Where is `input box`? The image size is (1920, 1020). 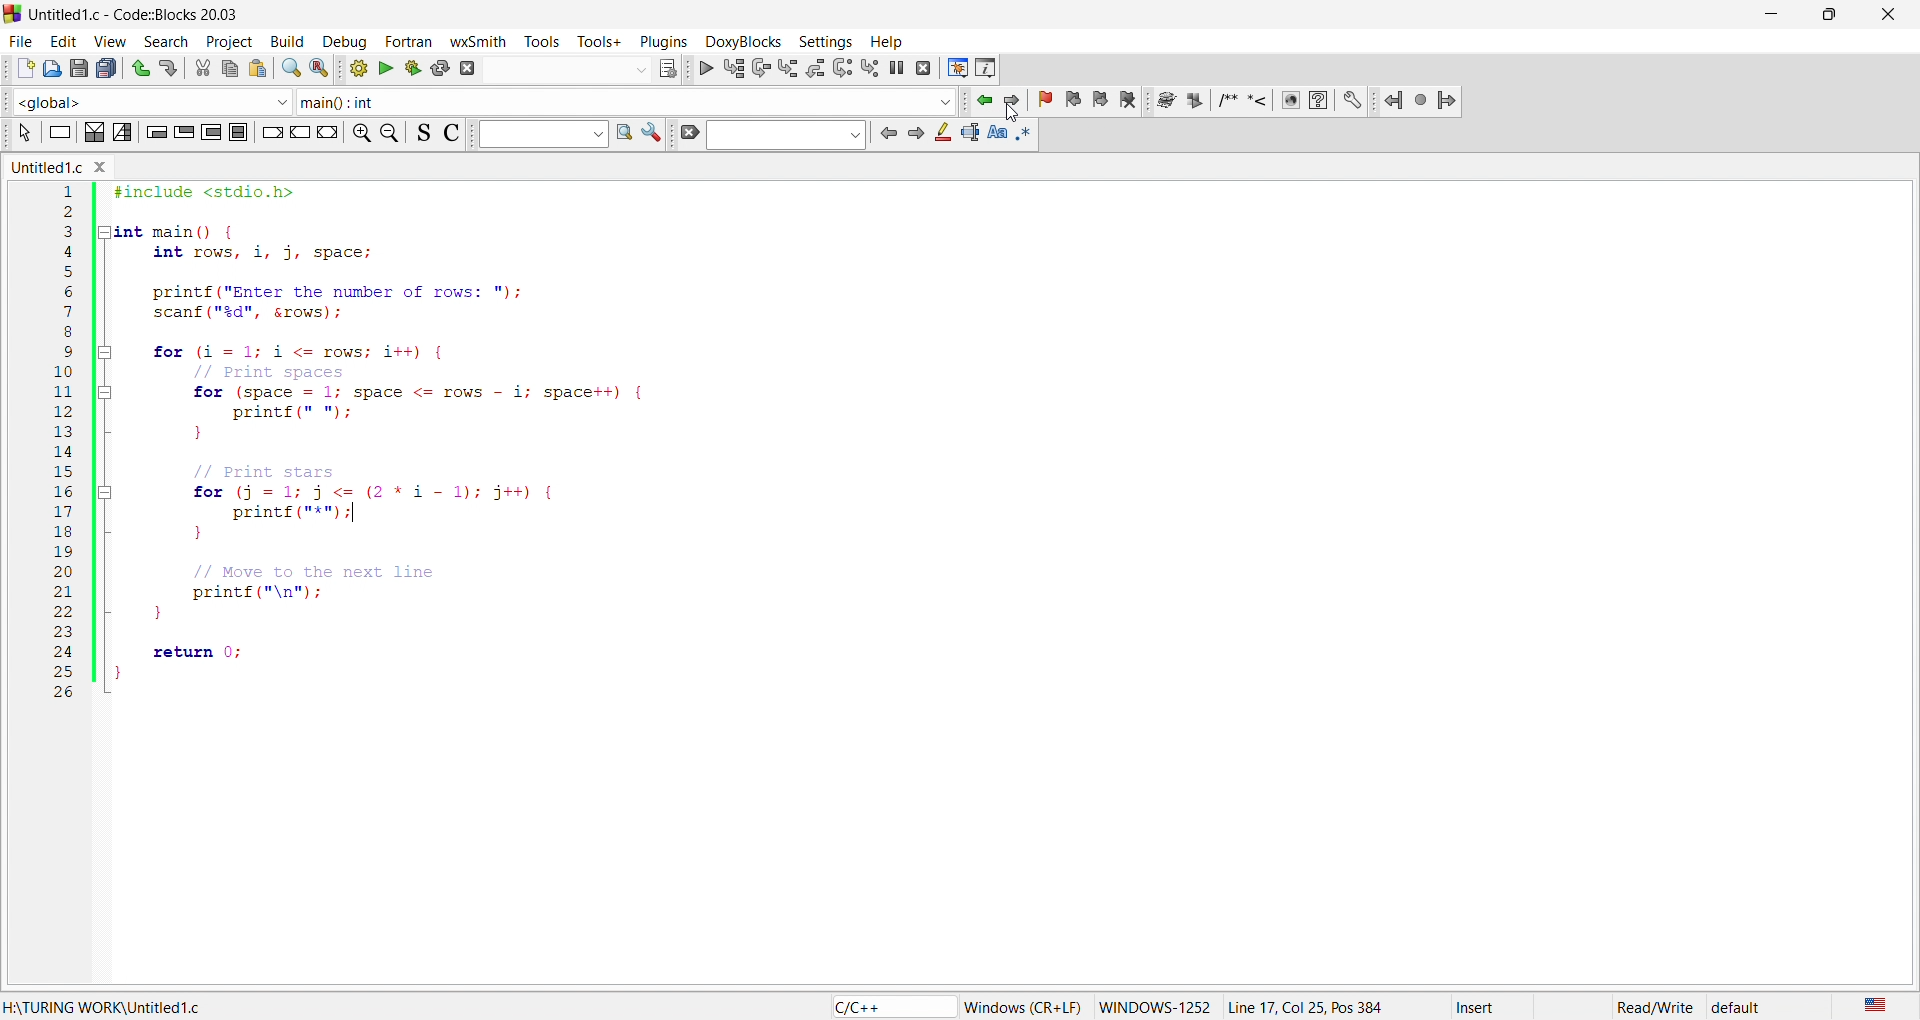
input box is located at coordinates (533, 133).